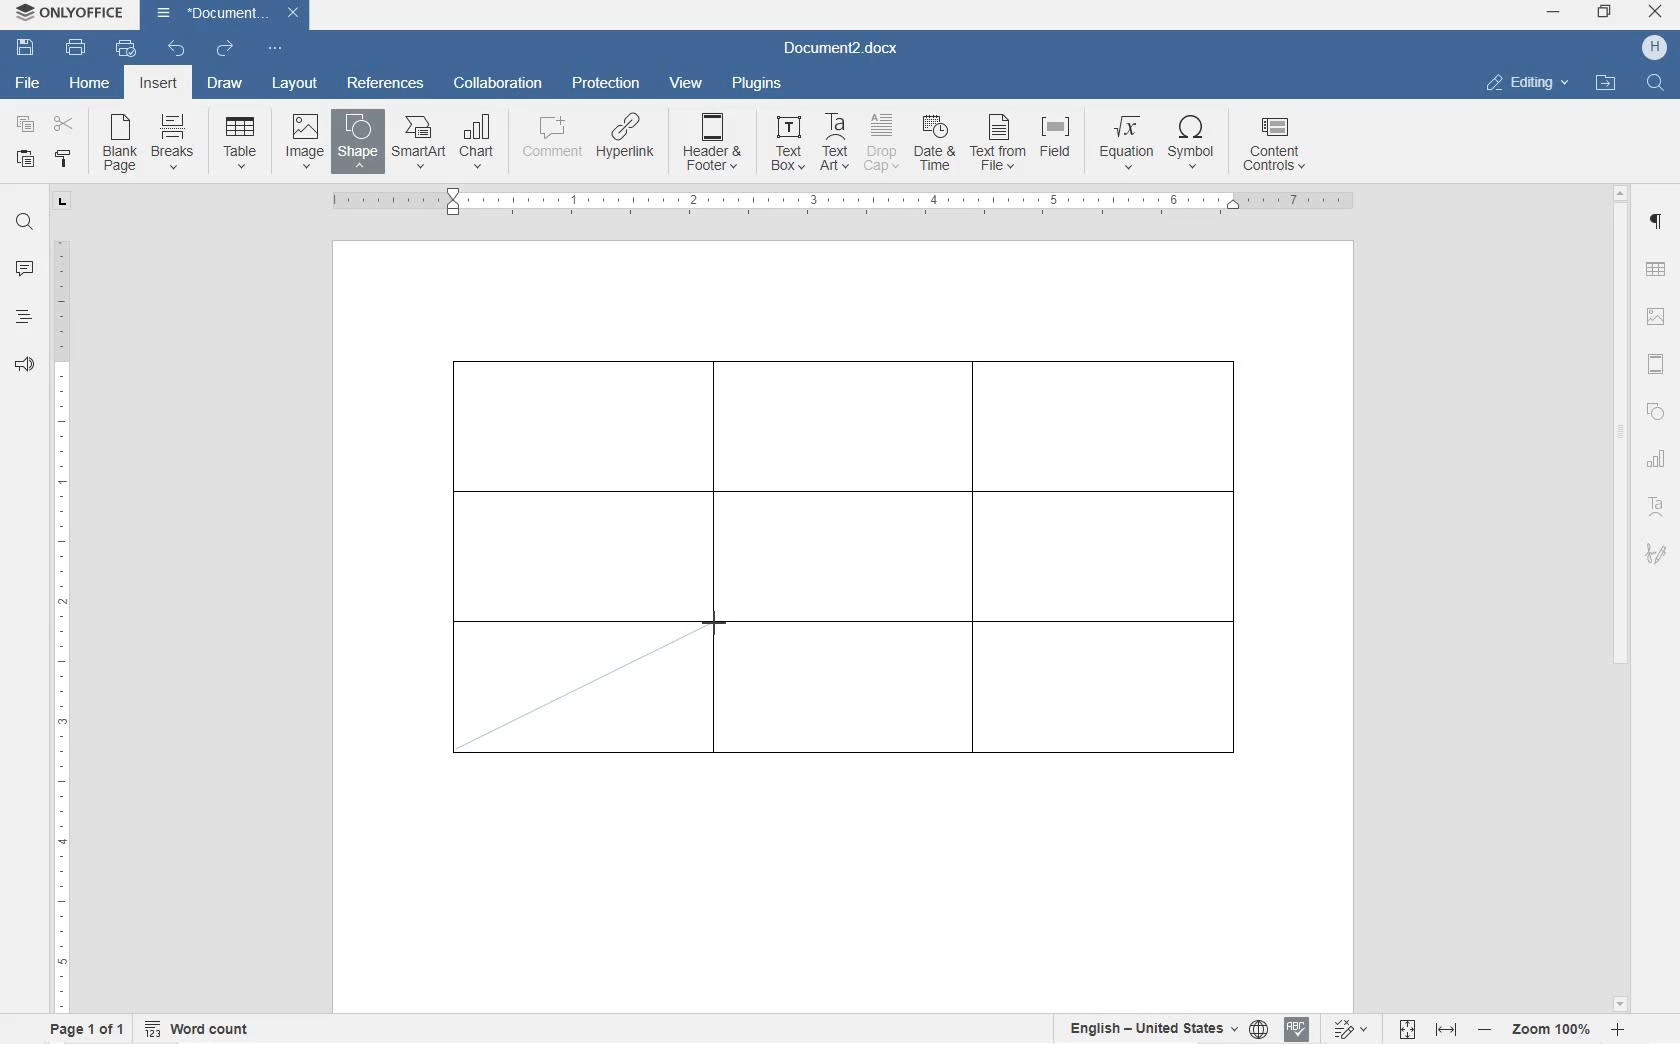  Describe the element at coordinates (847, 50) in the screenshot. I see `Document3.docx` at that location.